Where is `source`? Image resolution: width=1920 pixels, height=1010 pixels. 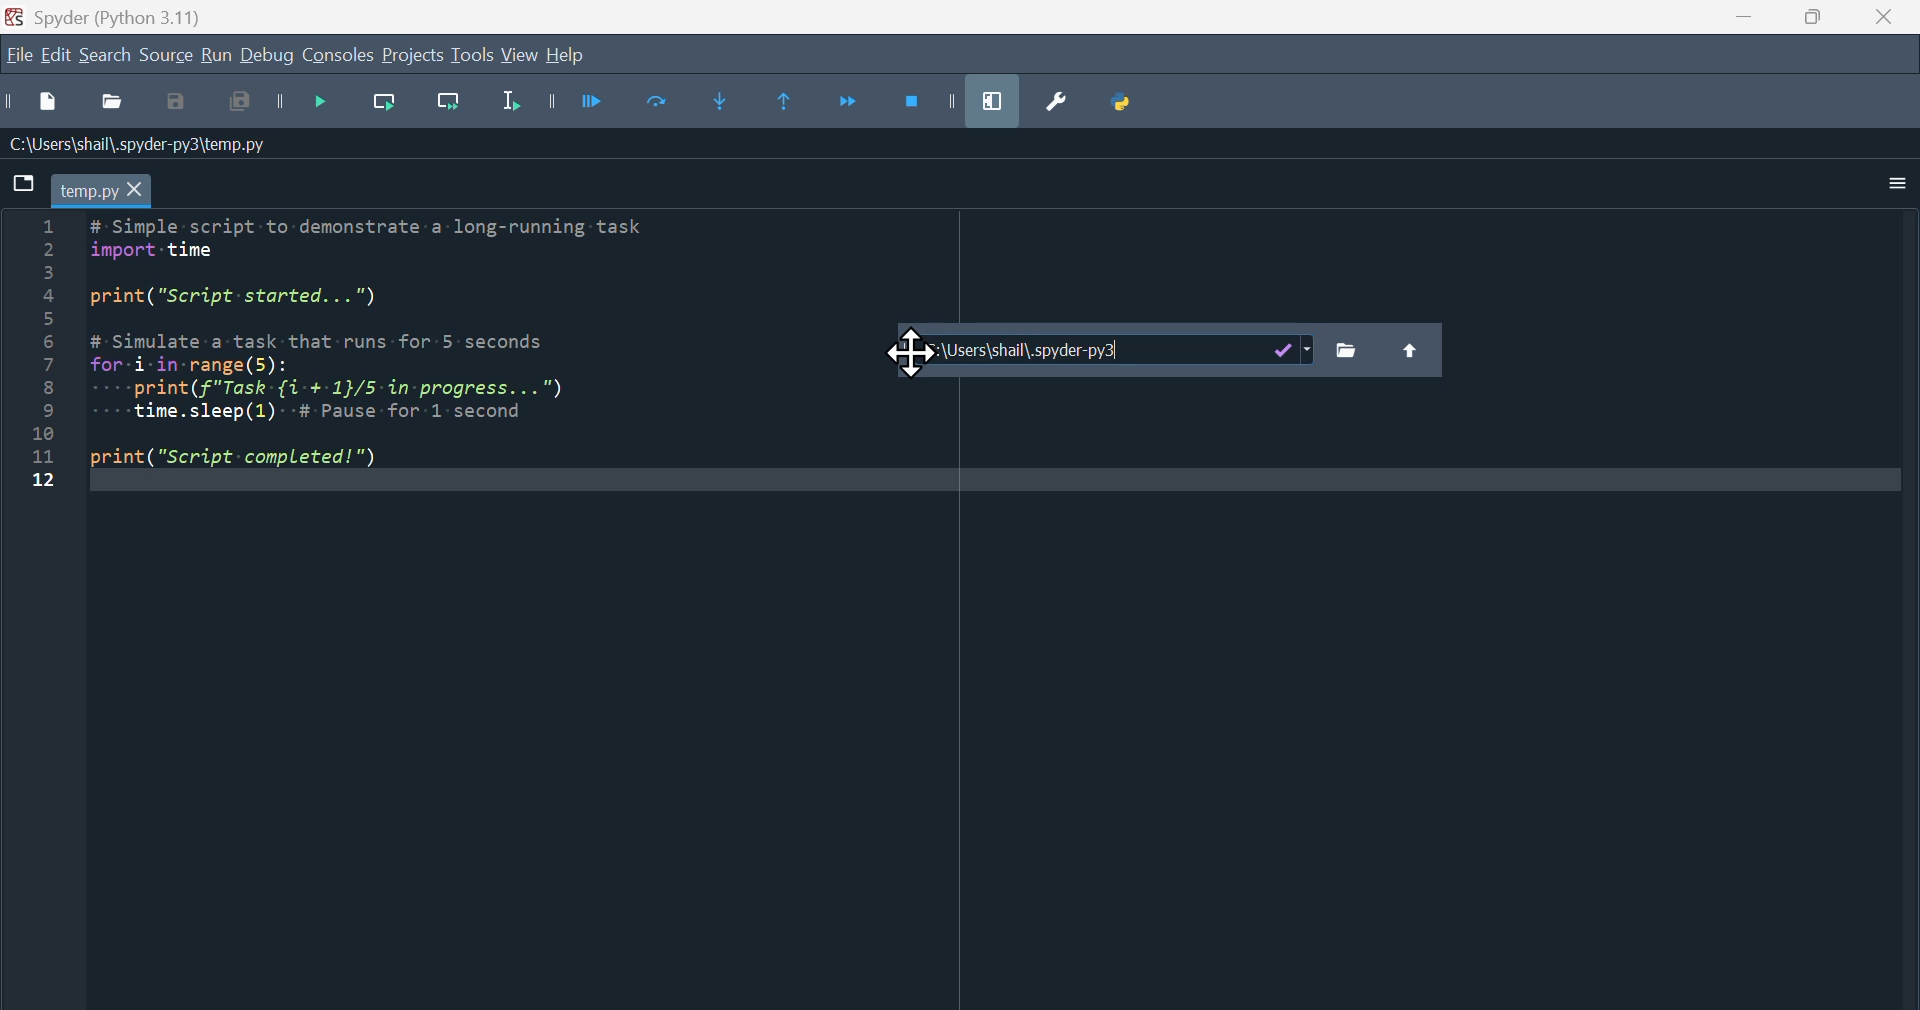
source is located at coordinates (164, 58).